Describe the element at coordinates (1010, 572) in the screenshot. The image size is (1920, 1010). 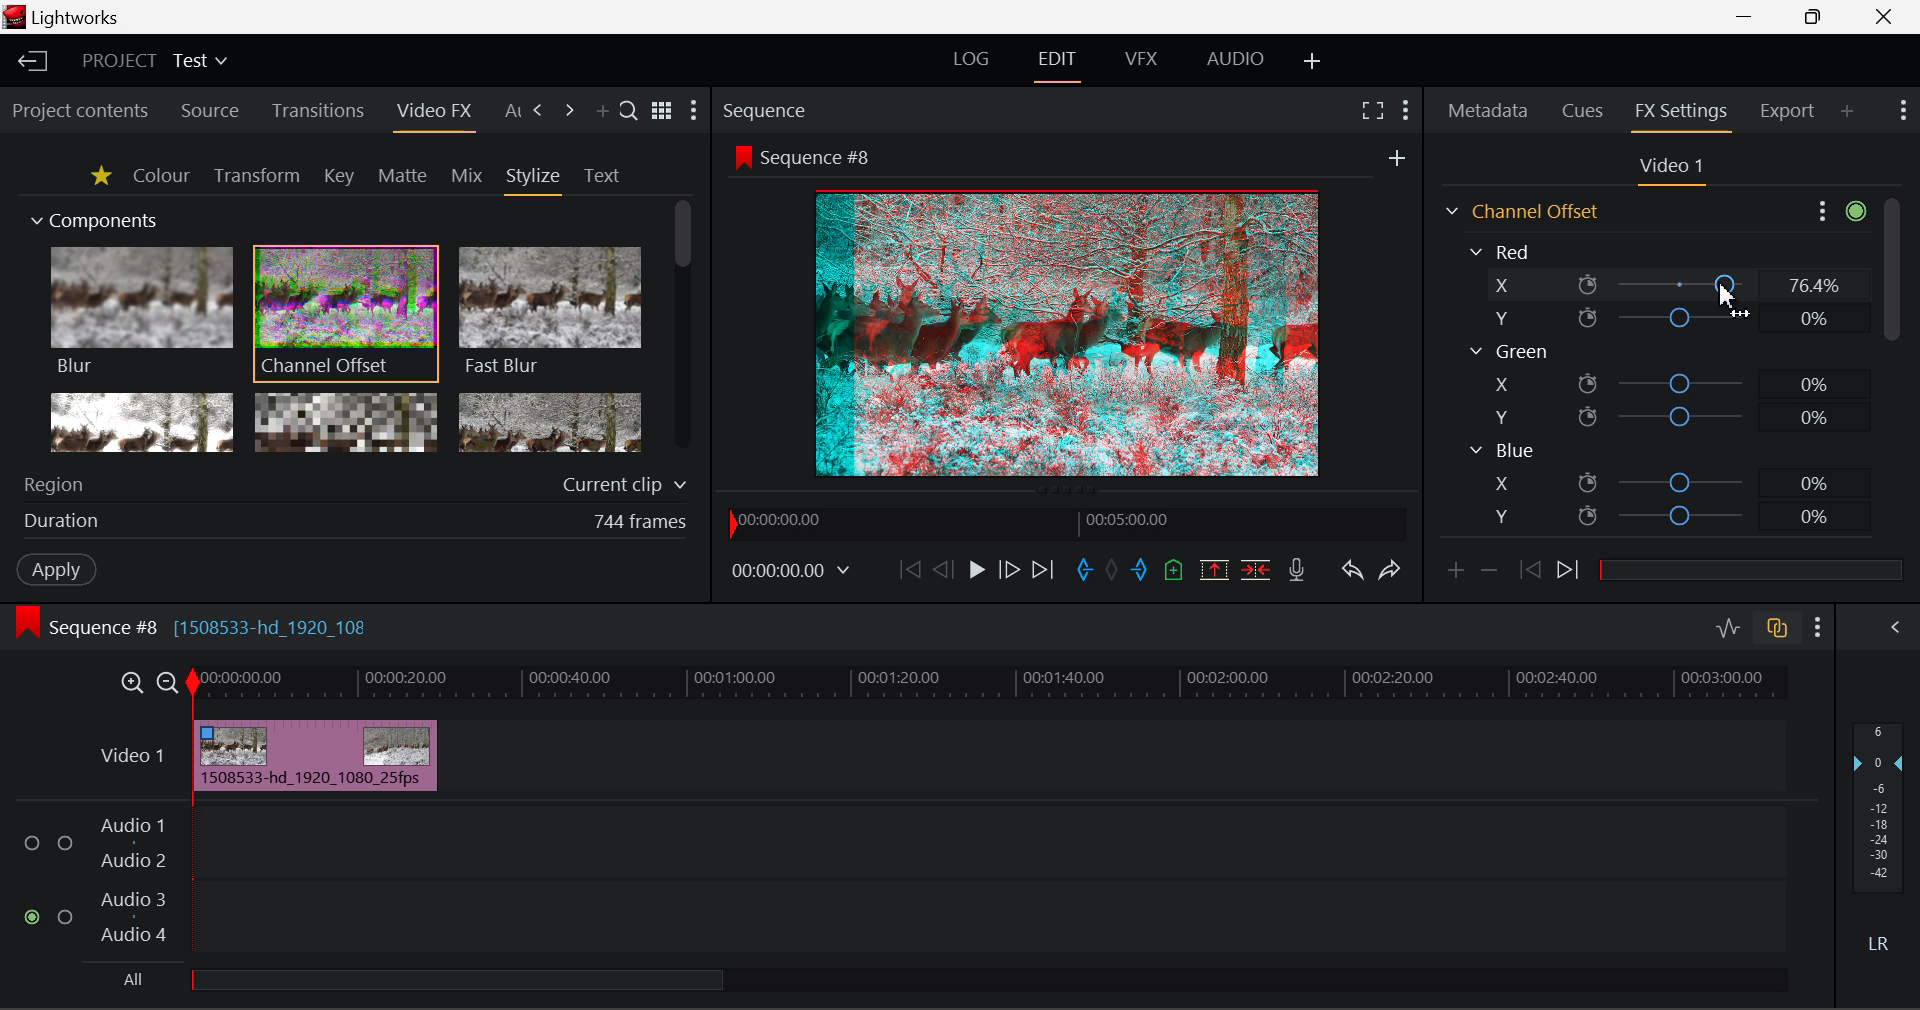
I see `Go Forward` at that location.